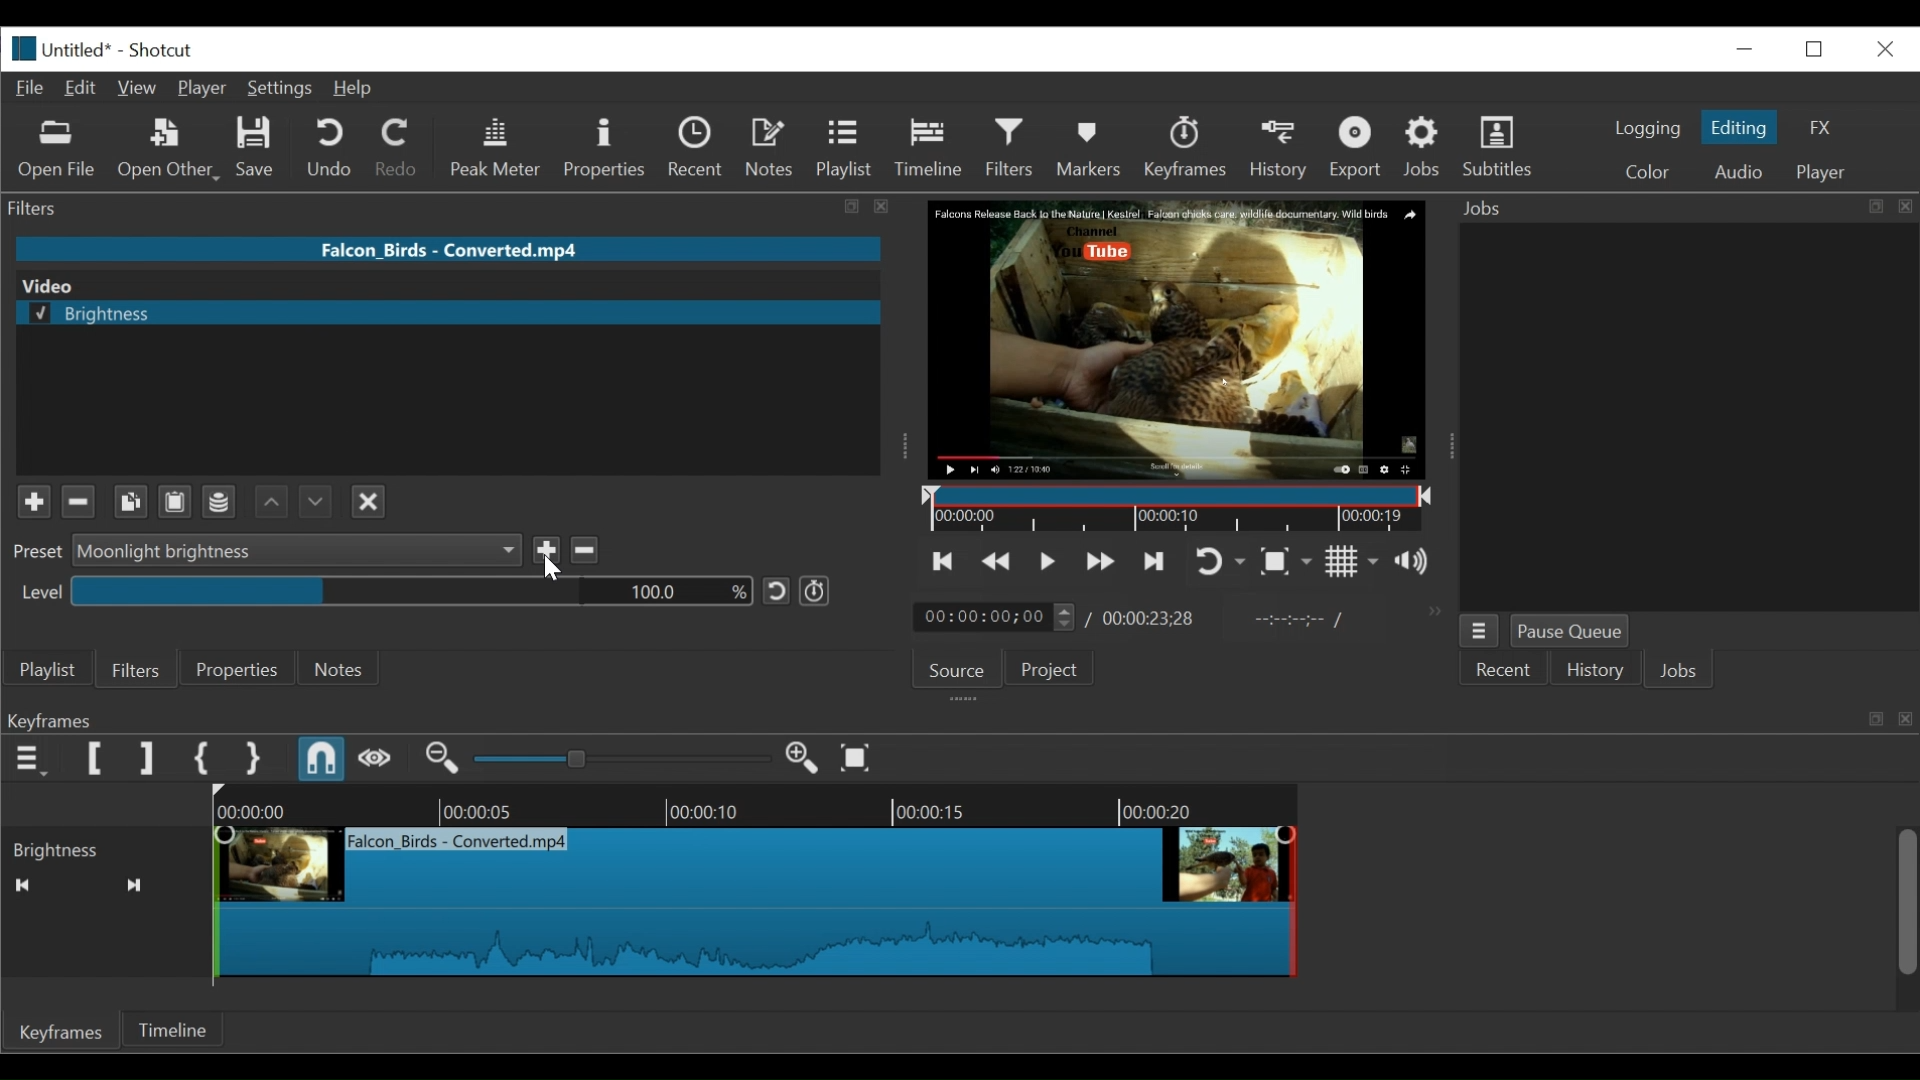 The width and height of the screenshot is (1920, 1080). I want to click on Minus, so click(79, 502).